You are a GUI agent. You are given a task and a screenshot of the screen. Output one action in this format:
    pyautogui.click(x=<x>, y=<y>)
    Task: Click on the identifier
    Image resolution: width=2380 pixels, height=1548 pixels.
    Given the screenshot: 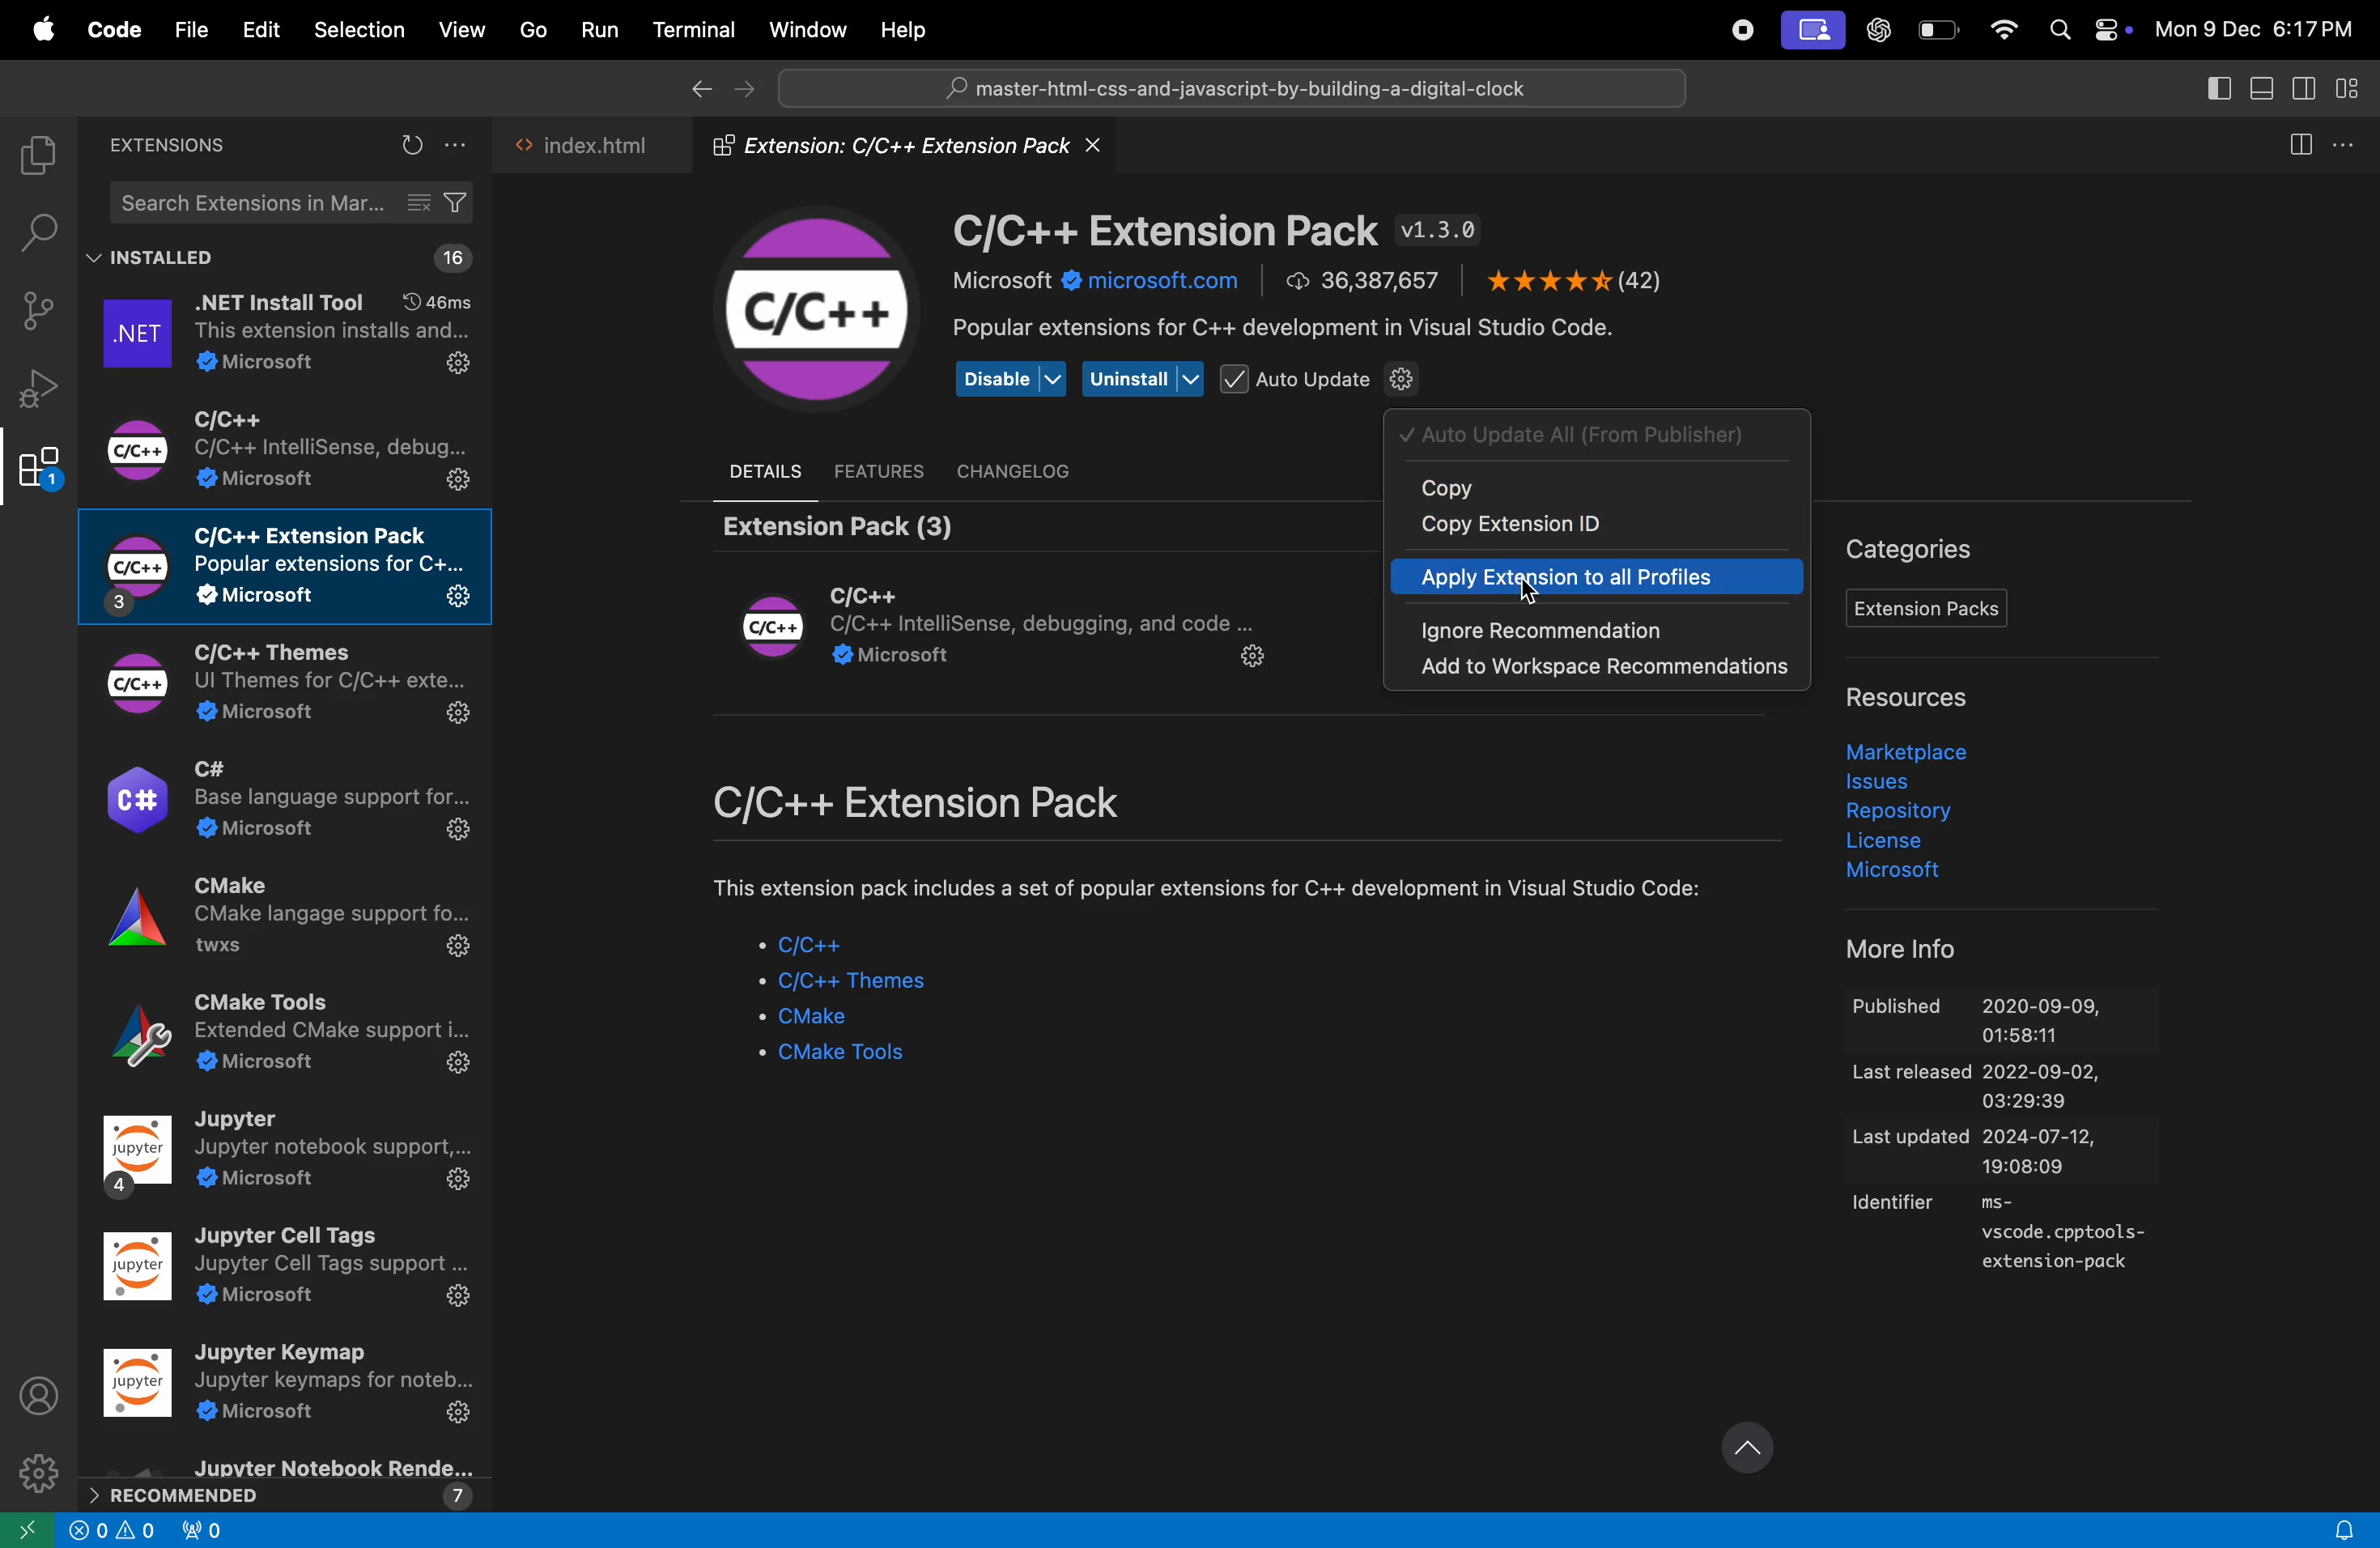 What is the action you would take?
    pyautogui.click(x=2009, y=1238)
    